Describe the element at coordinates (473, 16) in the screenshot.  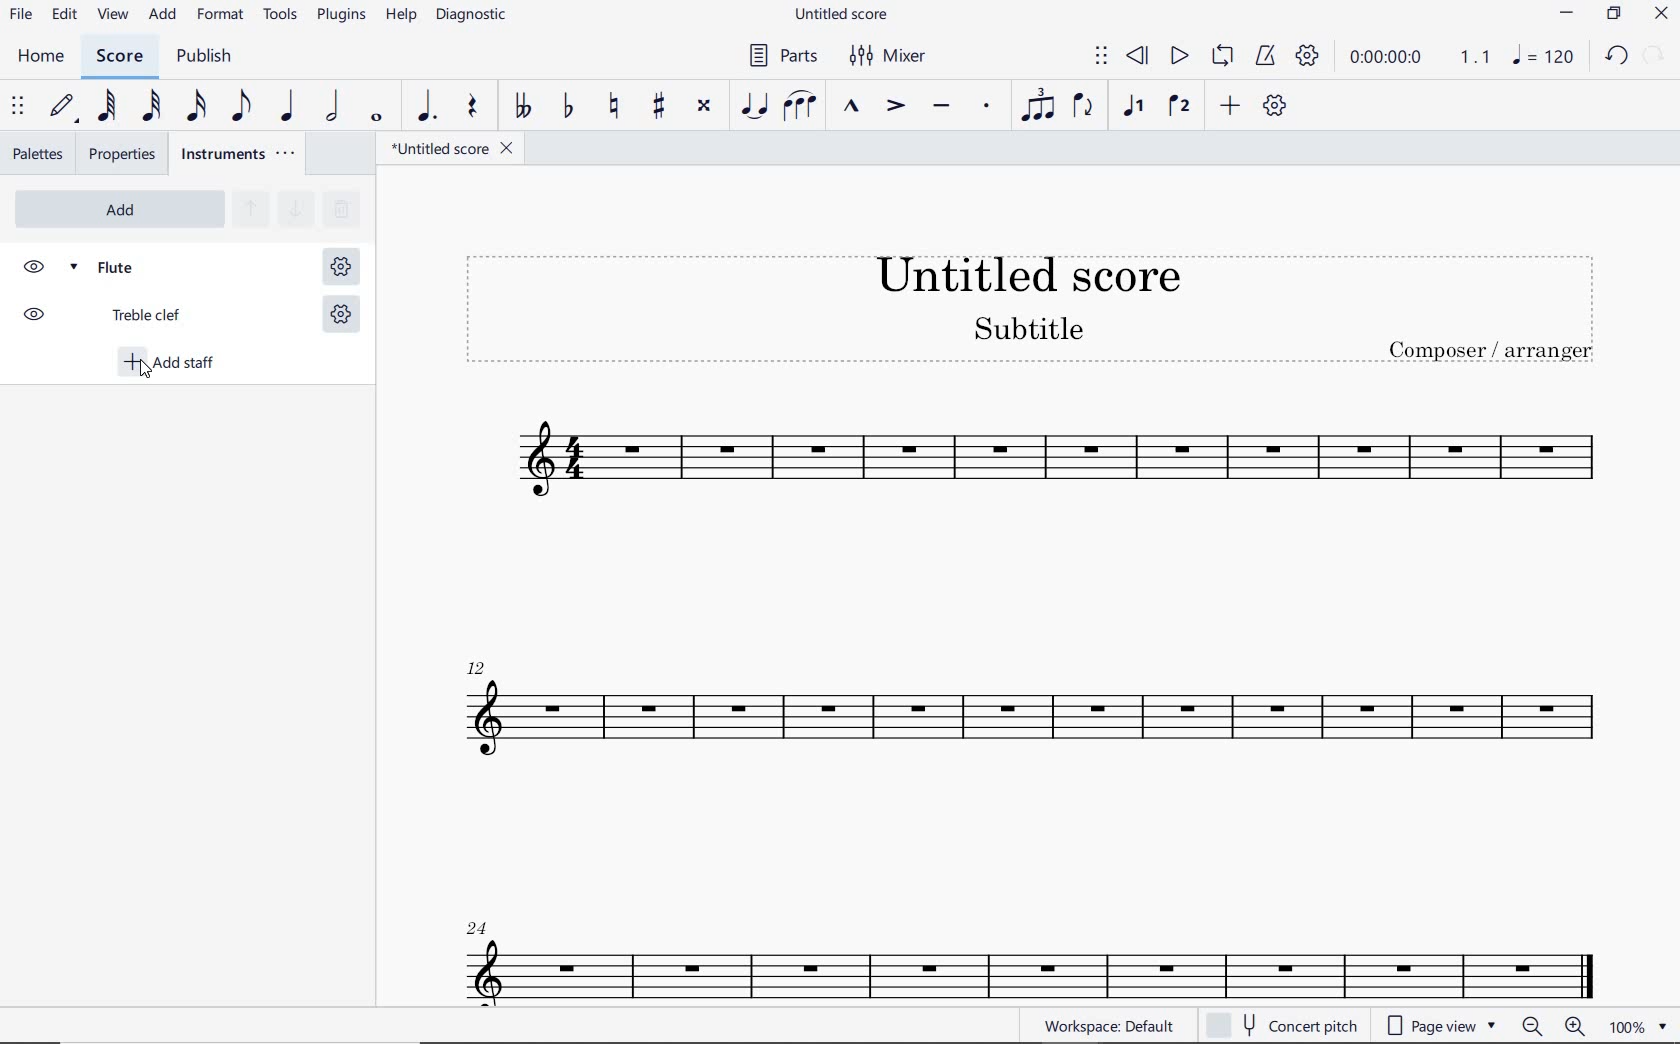
I see `DIAGNOSTIC` at that location.